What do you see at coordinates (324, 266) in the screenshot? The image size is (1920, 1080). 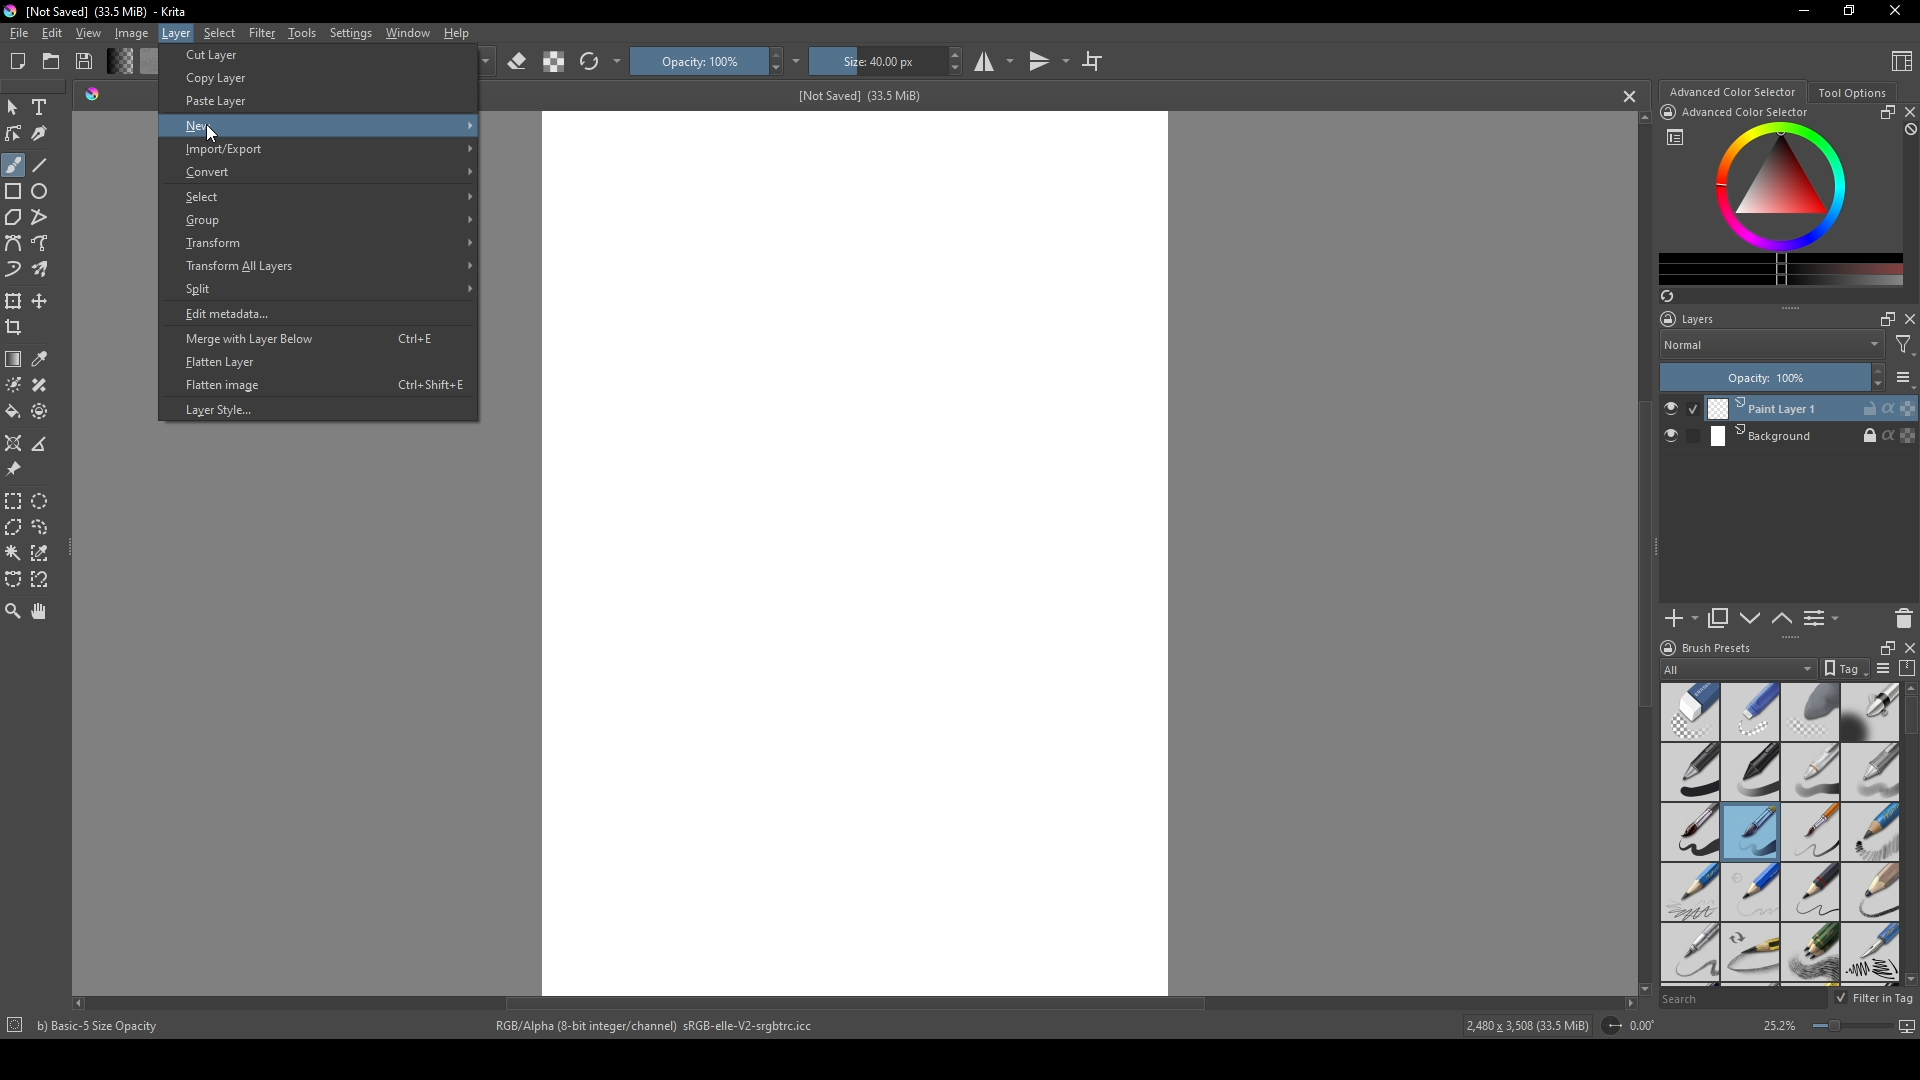 I see `Transform All Layers` at bounding box center [324, 266].